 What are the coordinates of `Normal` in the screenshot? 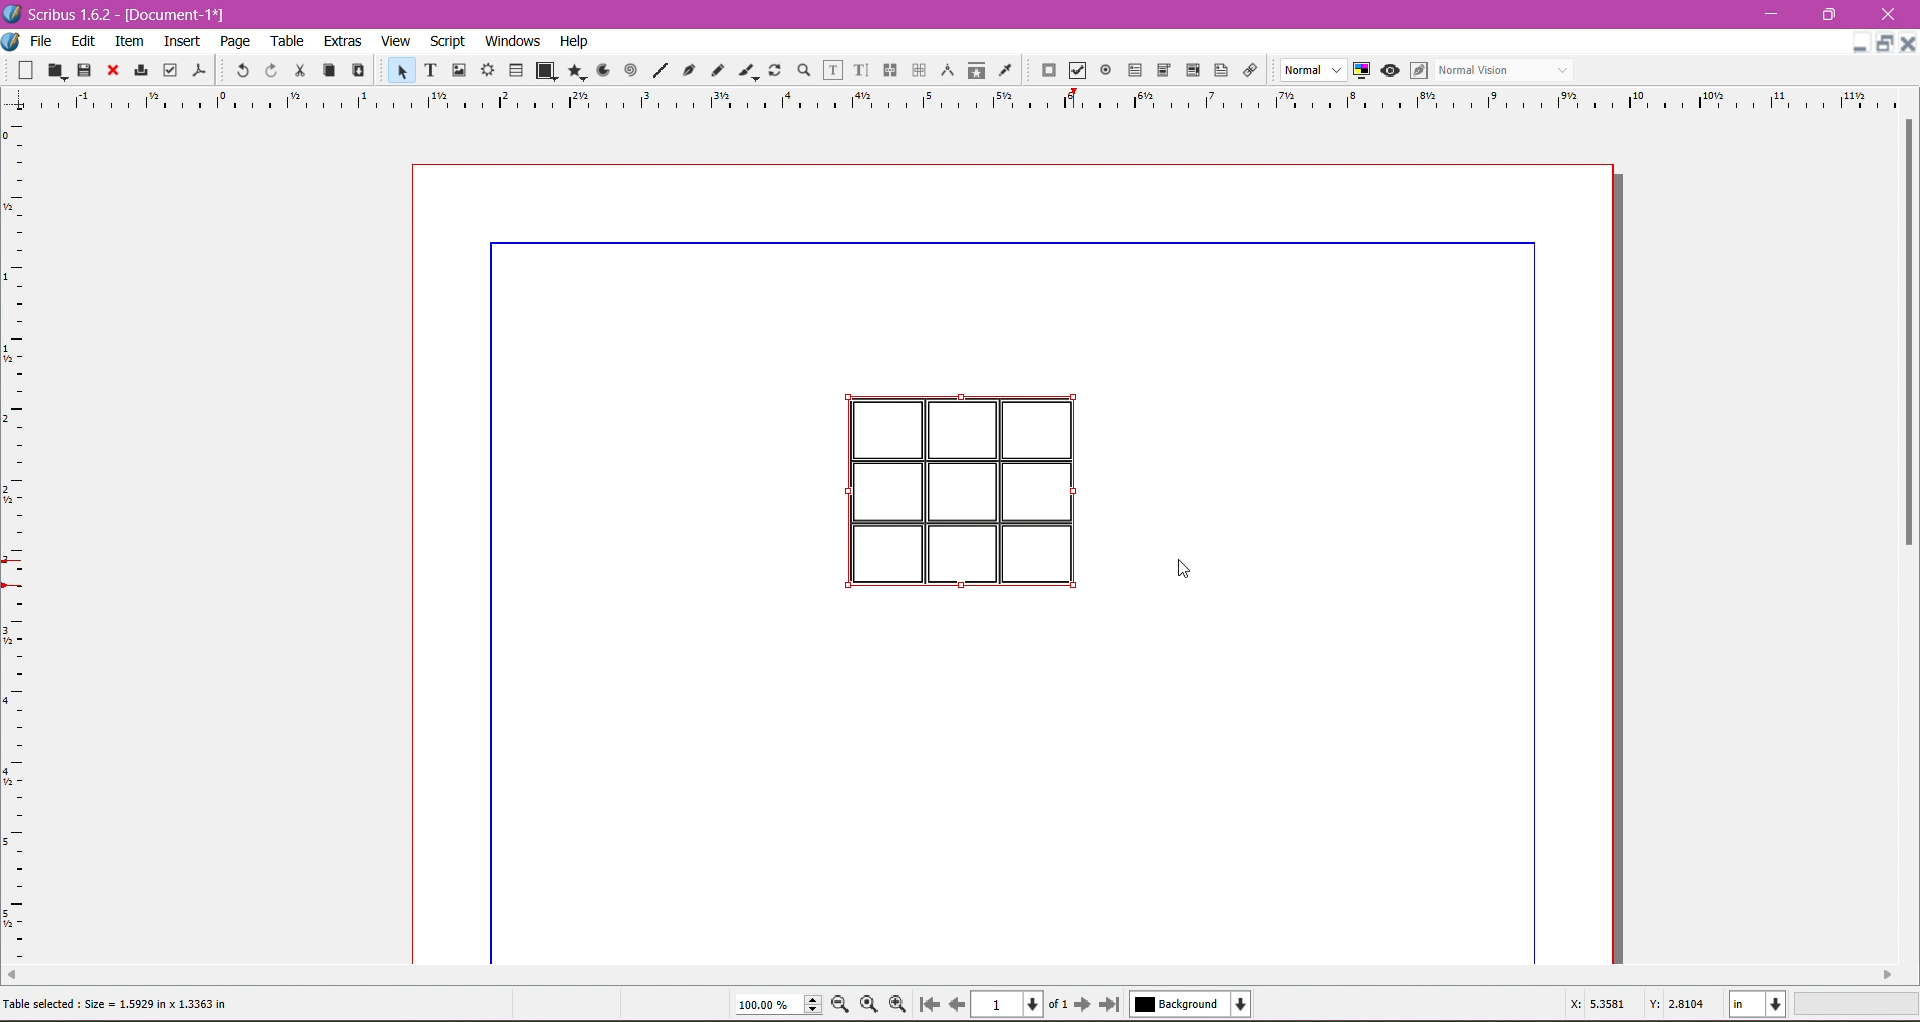 It's located at (1311, 71).